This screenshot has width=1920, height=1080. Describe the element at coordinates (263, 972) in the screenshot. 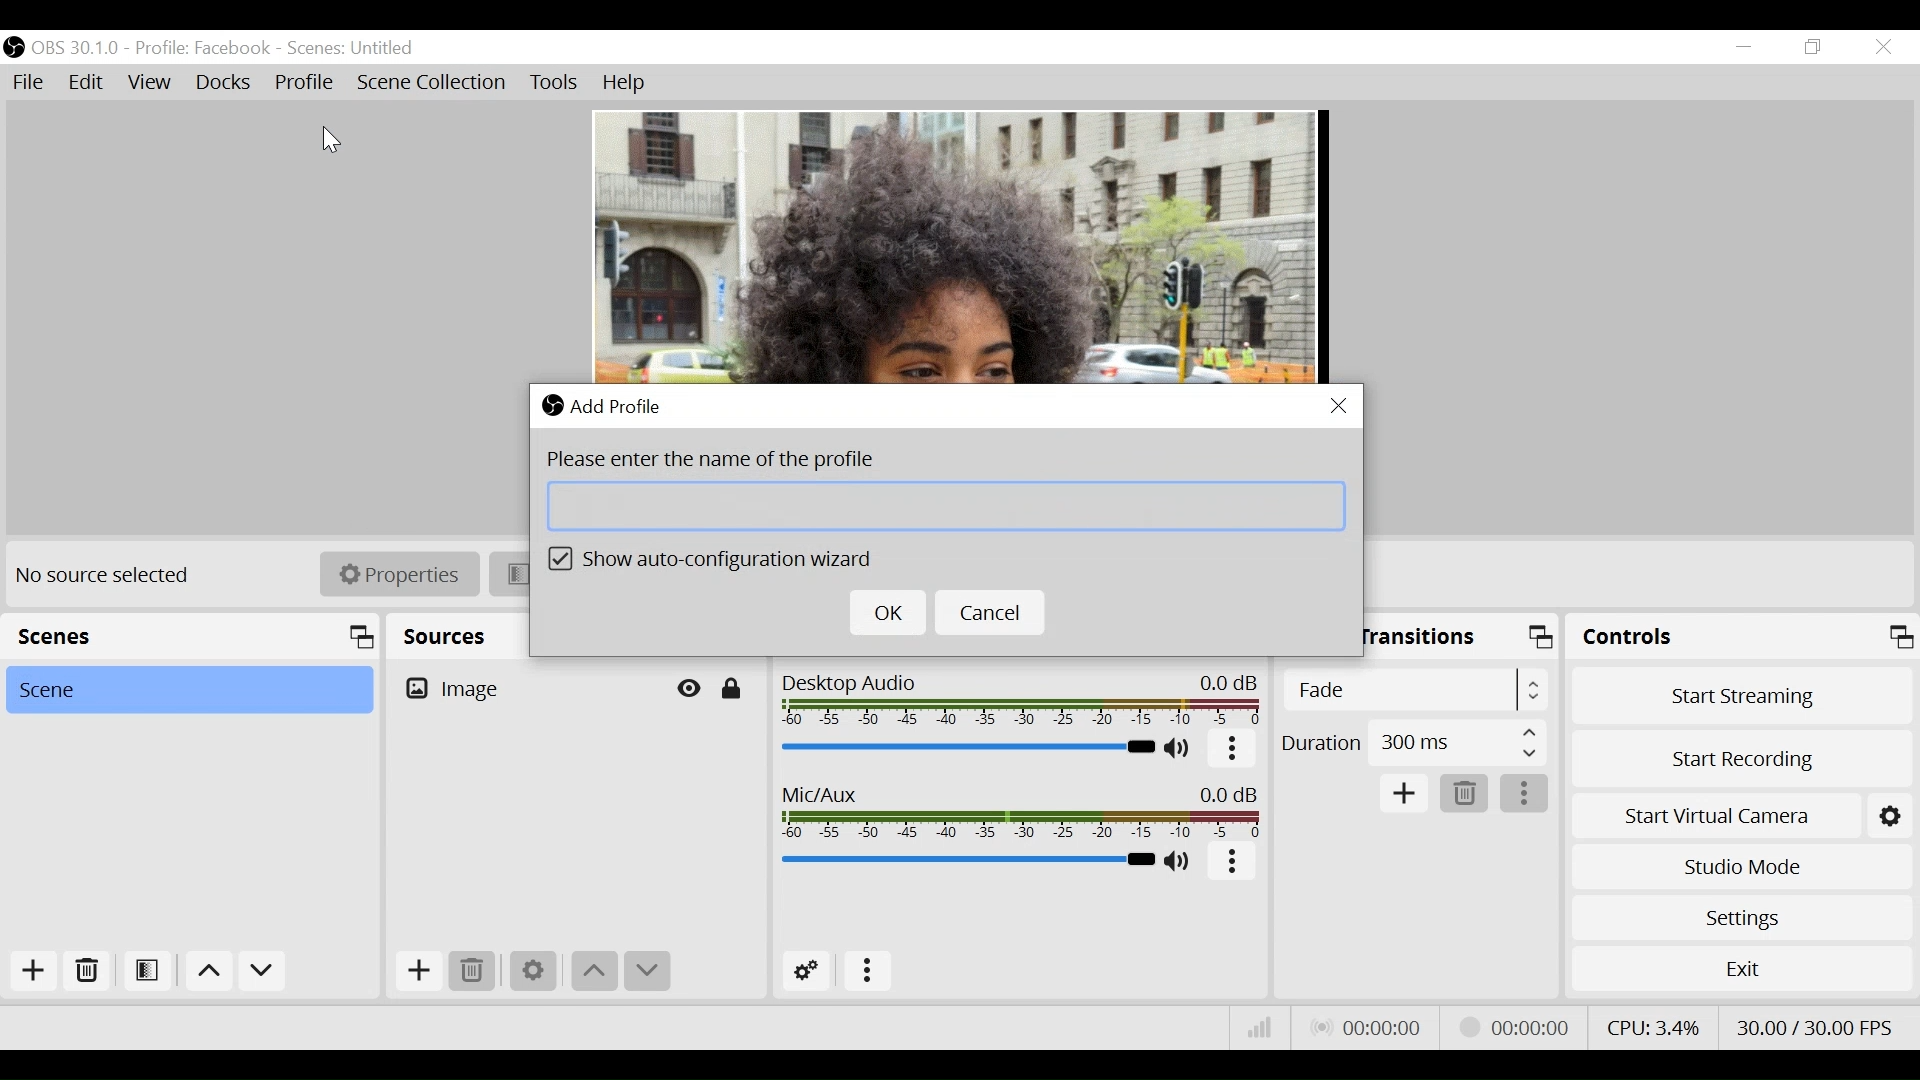

I see `move down` at that location.